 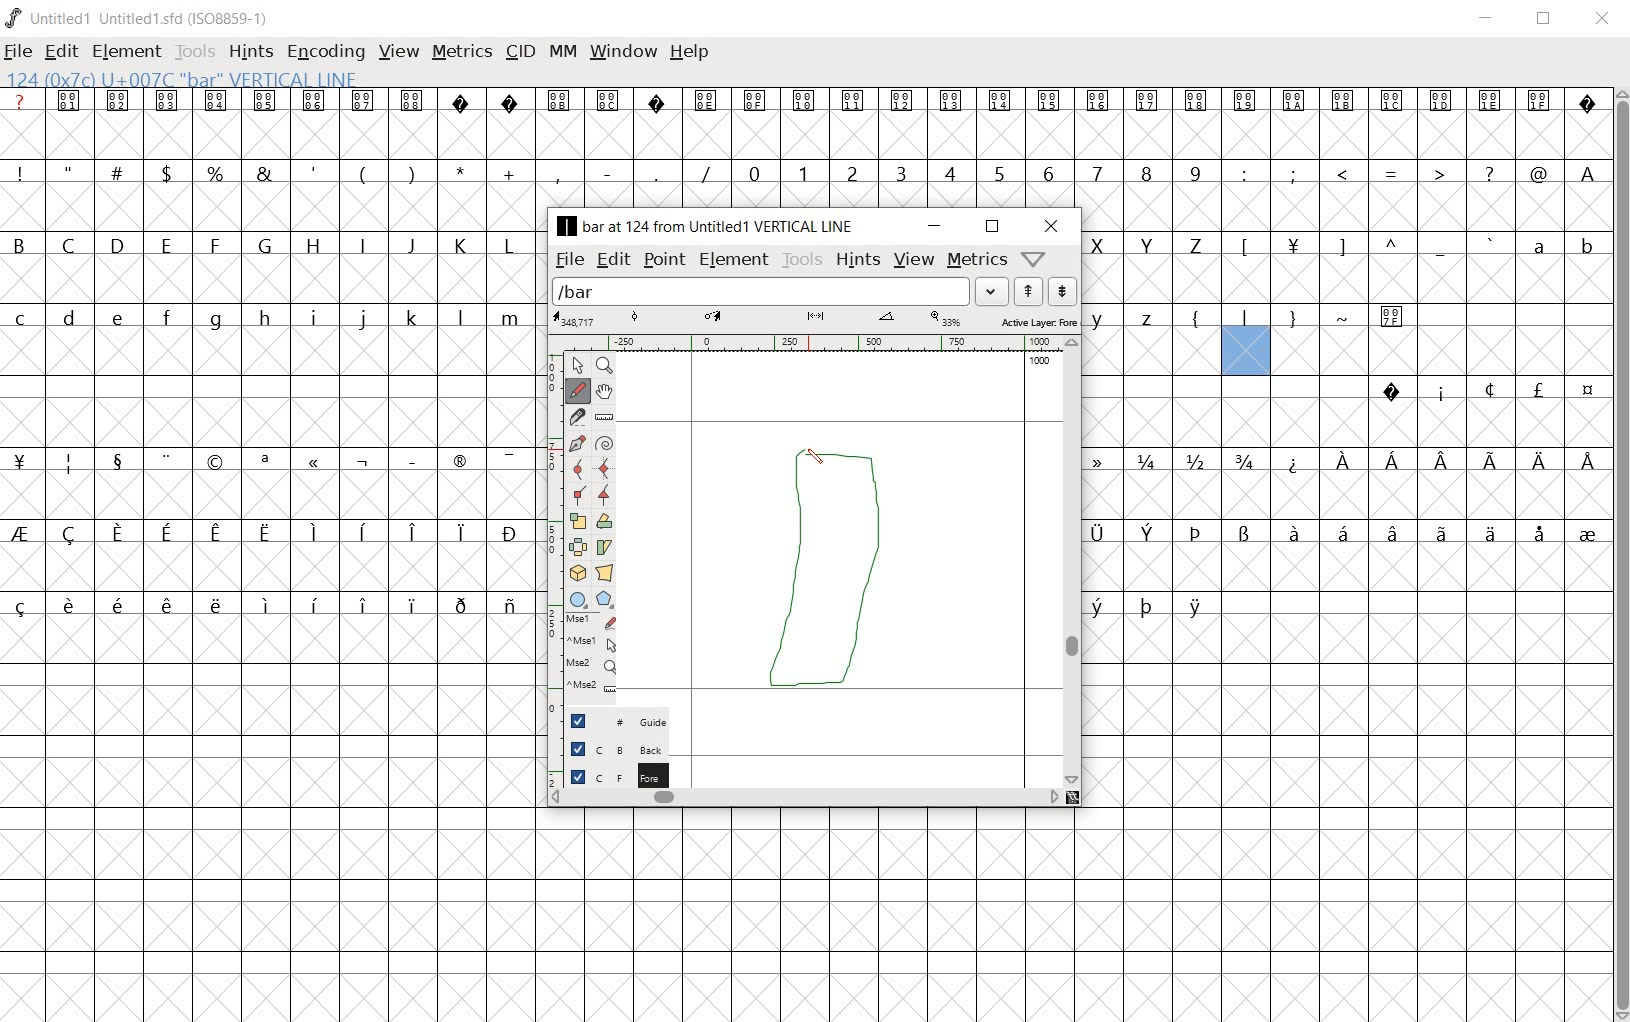 What do you see at coordinates (588, 643) in the screenshot?
I see `mse1` at bounding box center [588, 643].